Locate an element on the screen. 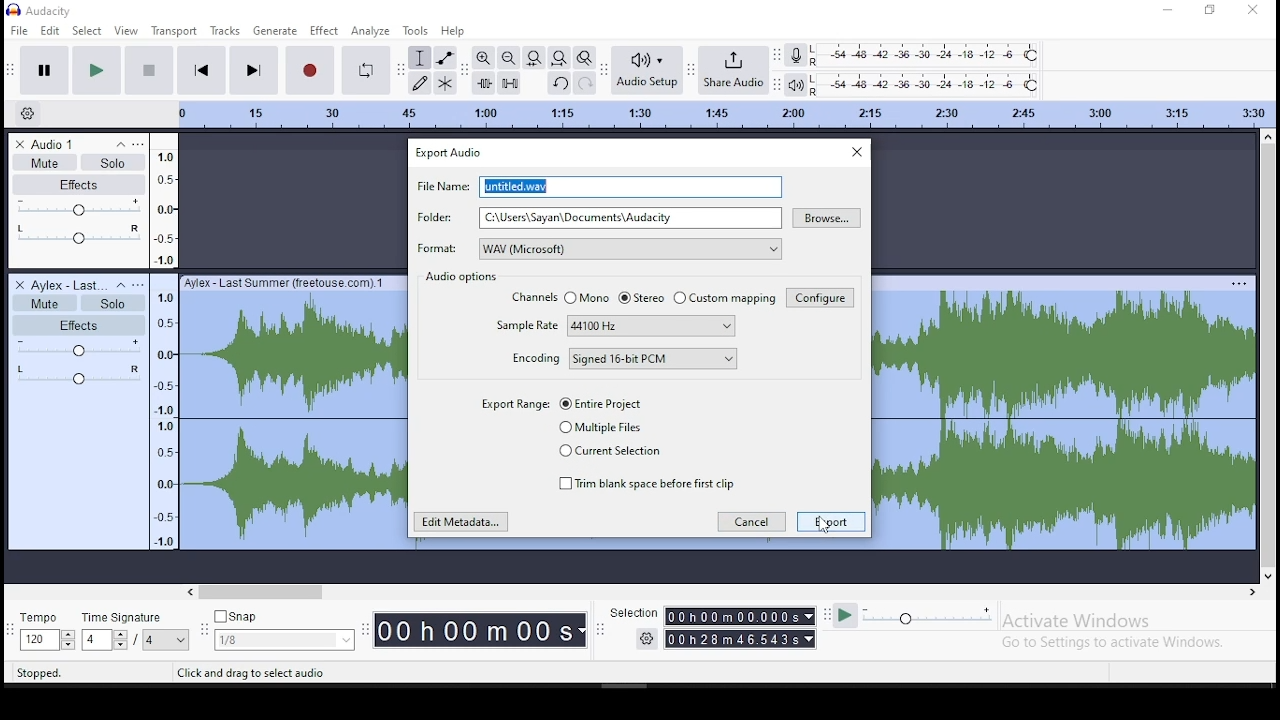  cursor is located at coordinates (823, 527).